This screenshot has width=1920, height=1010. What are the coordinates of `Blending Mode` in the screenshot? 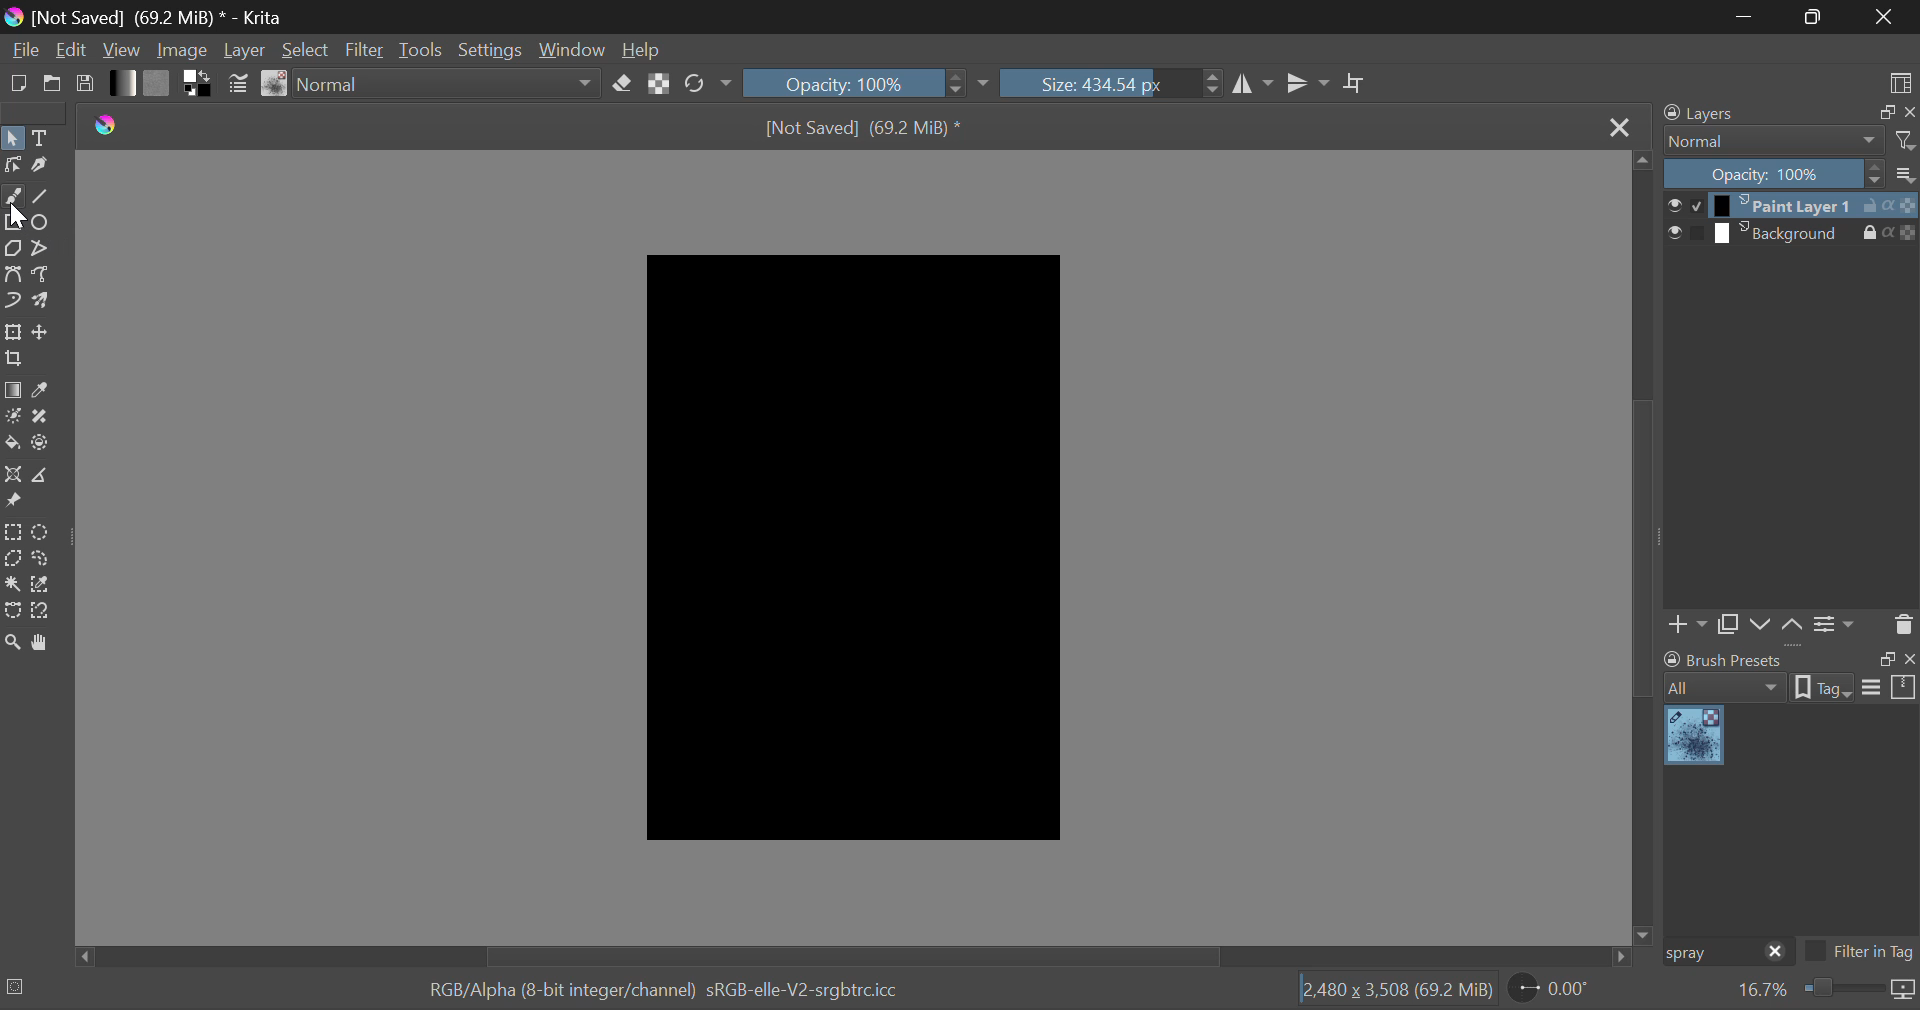 It's located at (449, 84).